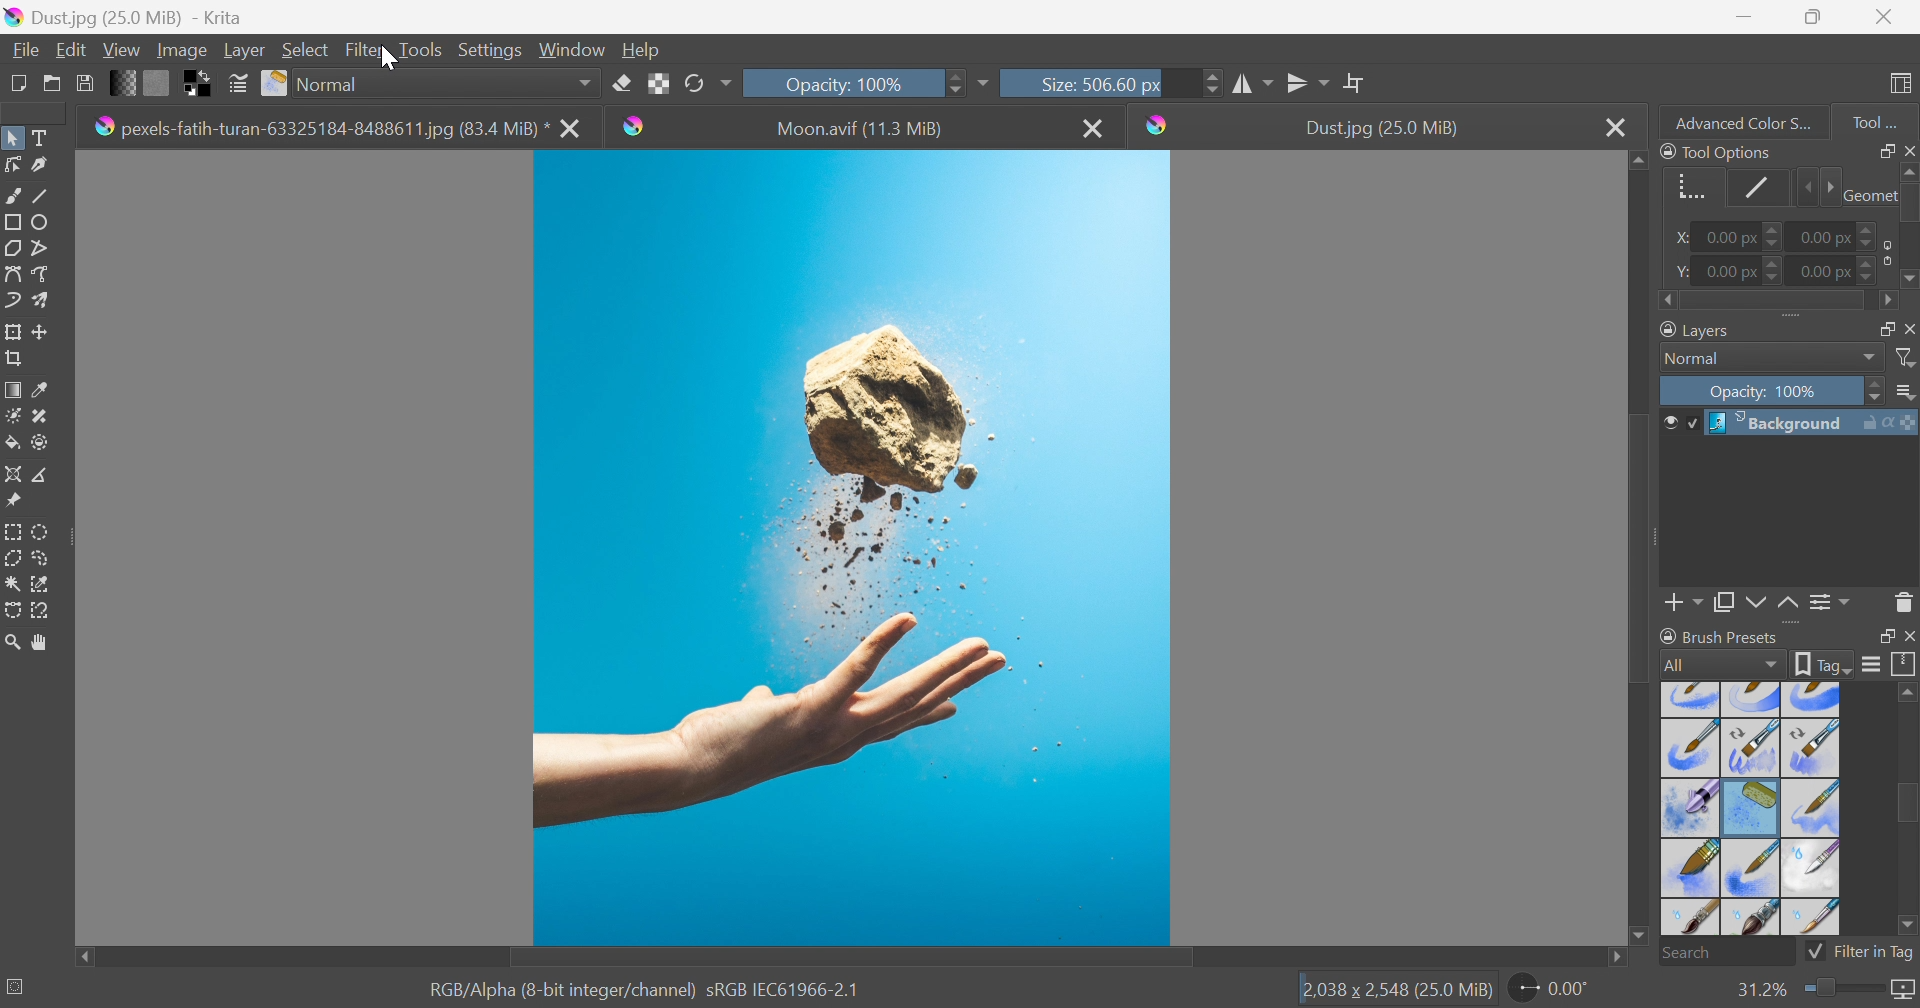 Image resolution: width=1920 pixels, height=1008 pixels. What do you see at coordinates (1885, 118) in the screenshot?
I see `Tool...` at bounding box center [1885, 118].